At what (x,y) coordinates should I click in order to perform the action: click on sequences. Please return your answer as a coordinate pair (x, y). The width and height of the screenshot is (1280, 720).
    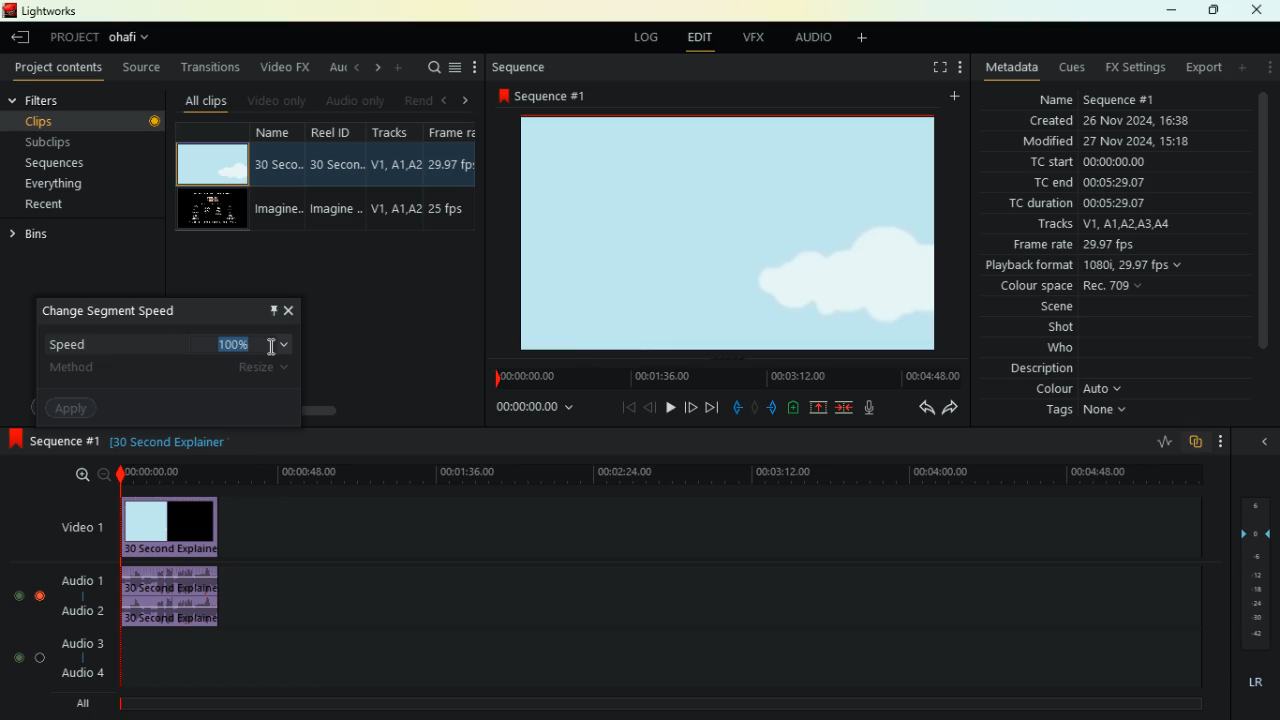
    Looking at the image, I should click on (63, 164).